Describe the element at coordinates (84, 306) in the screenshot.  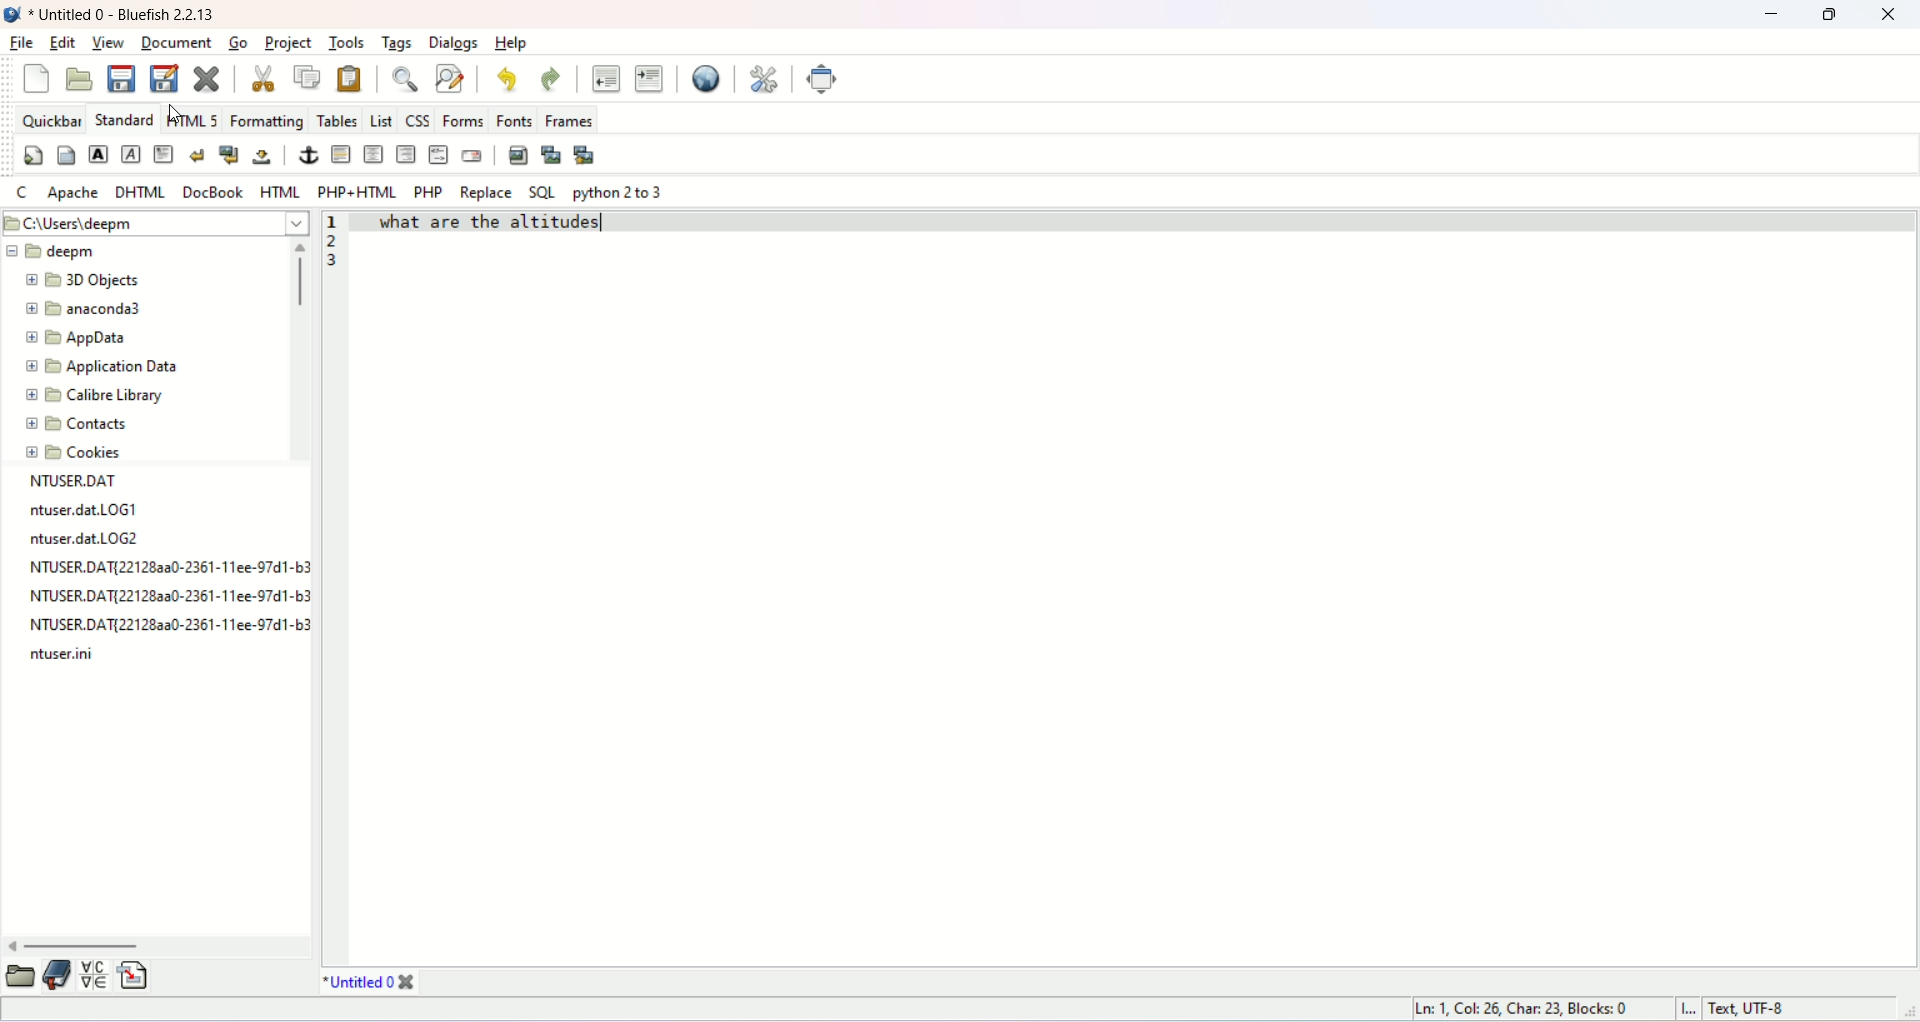
I see `anaconda` at that location.